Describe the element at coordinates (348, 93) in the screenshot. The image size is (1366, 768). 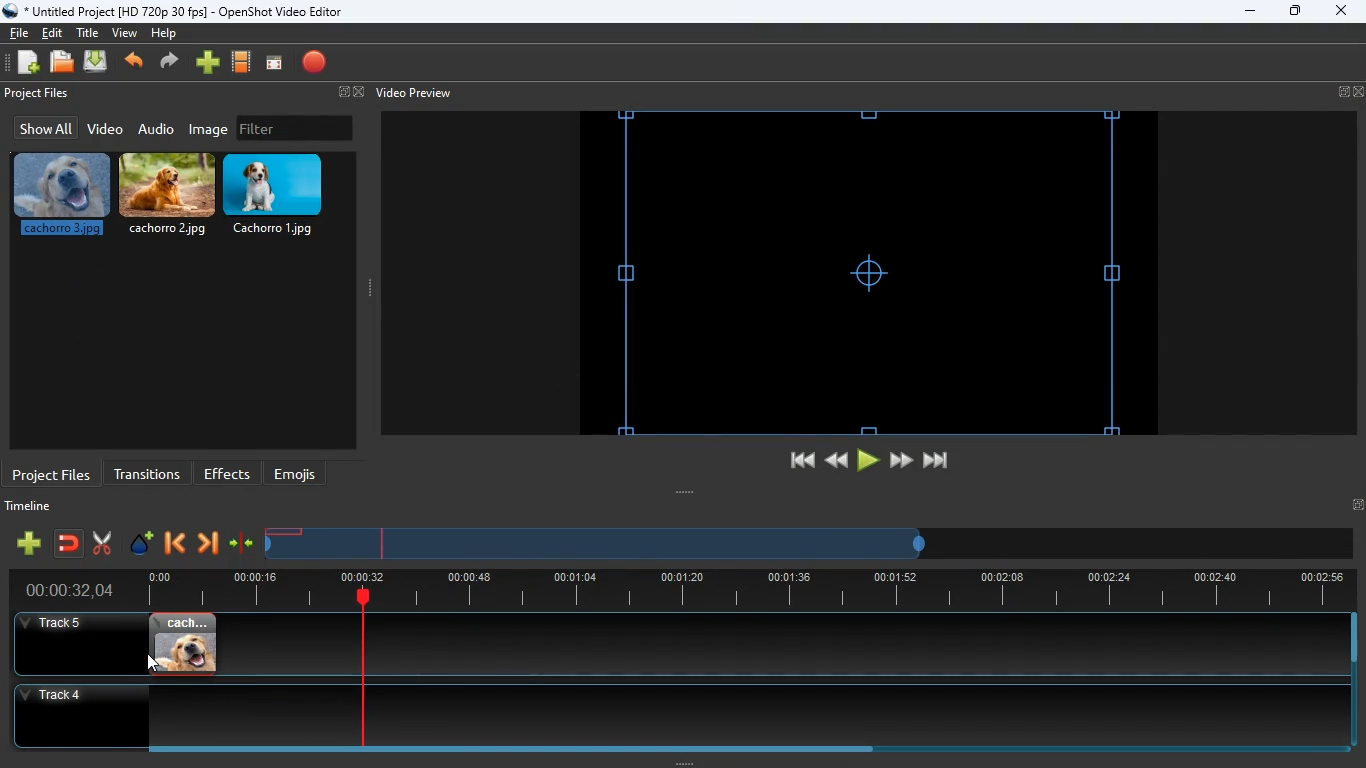
I see `fullscreen` at that location.